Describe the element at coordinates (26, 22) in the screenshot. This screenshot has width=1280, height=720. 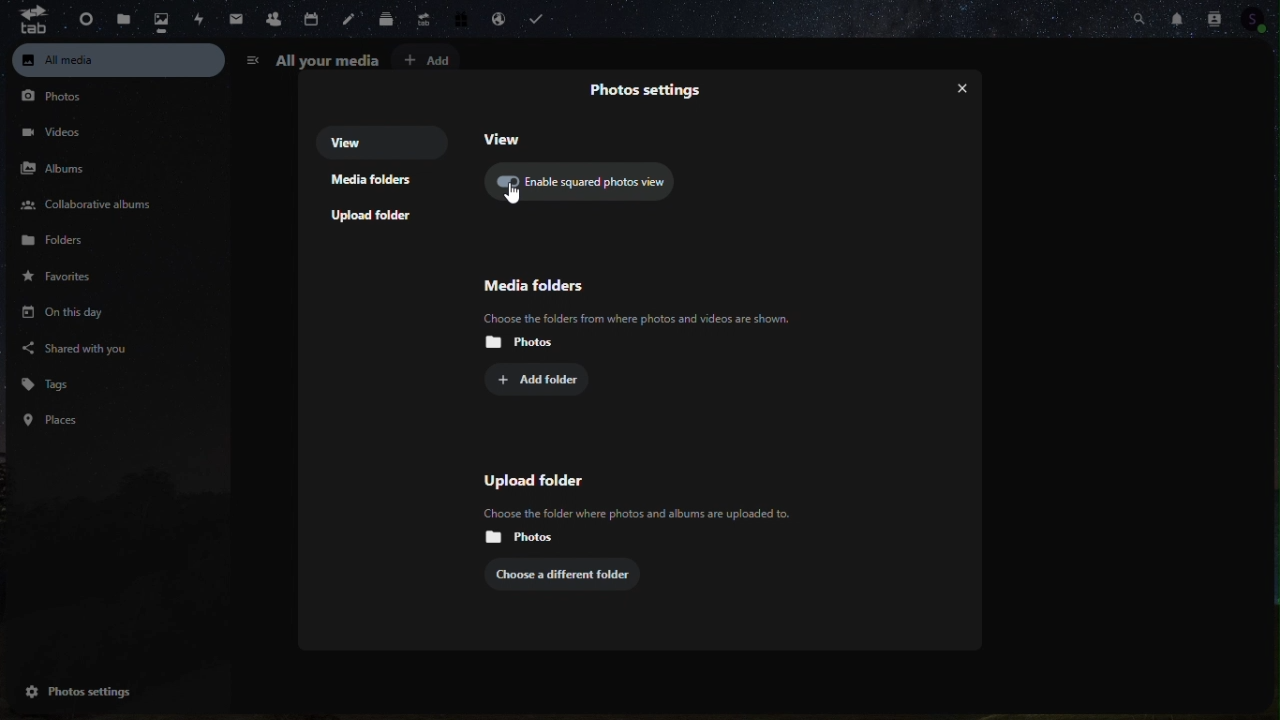
I see `tab` at that location.